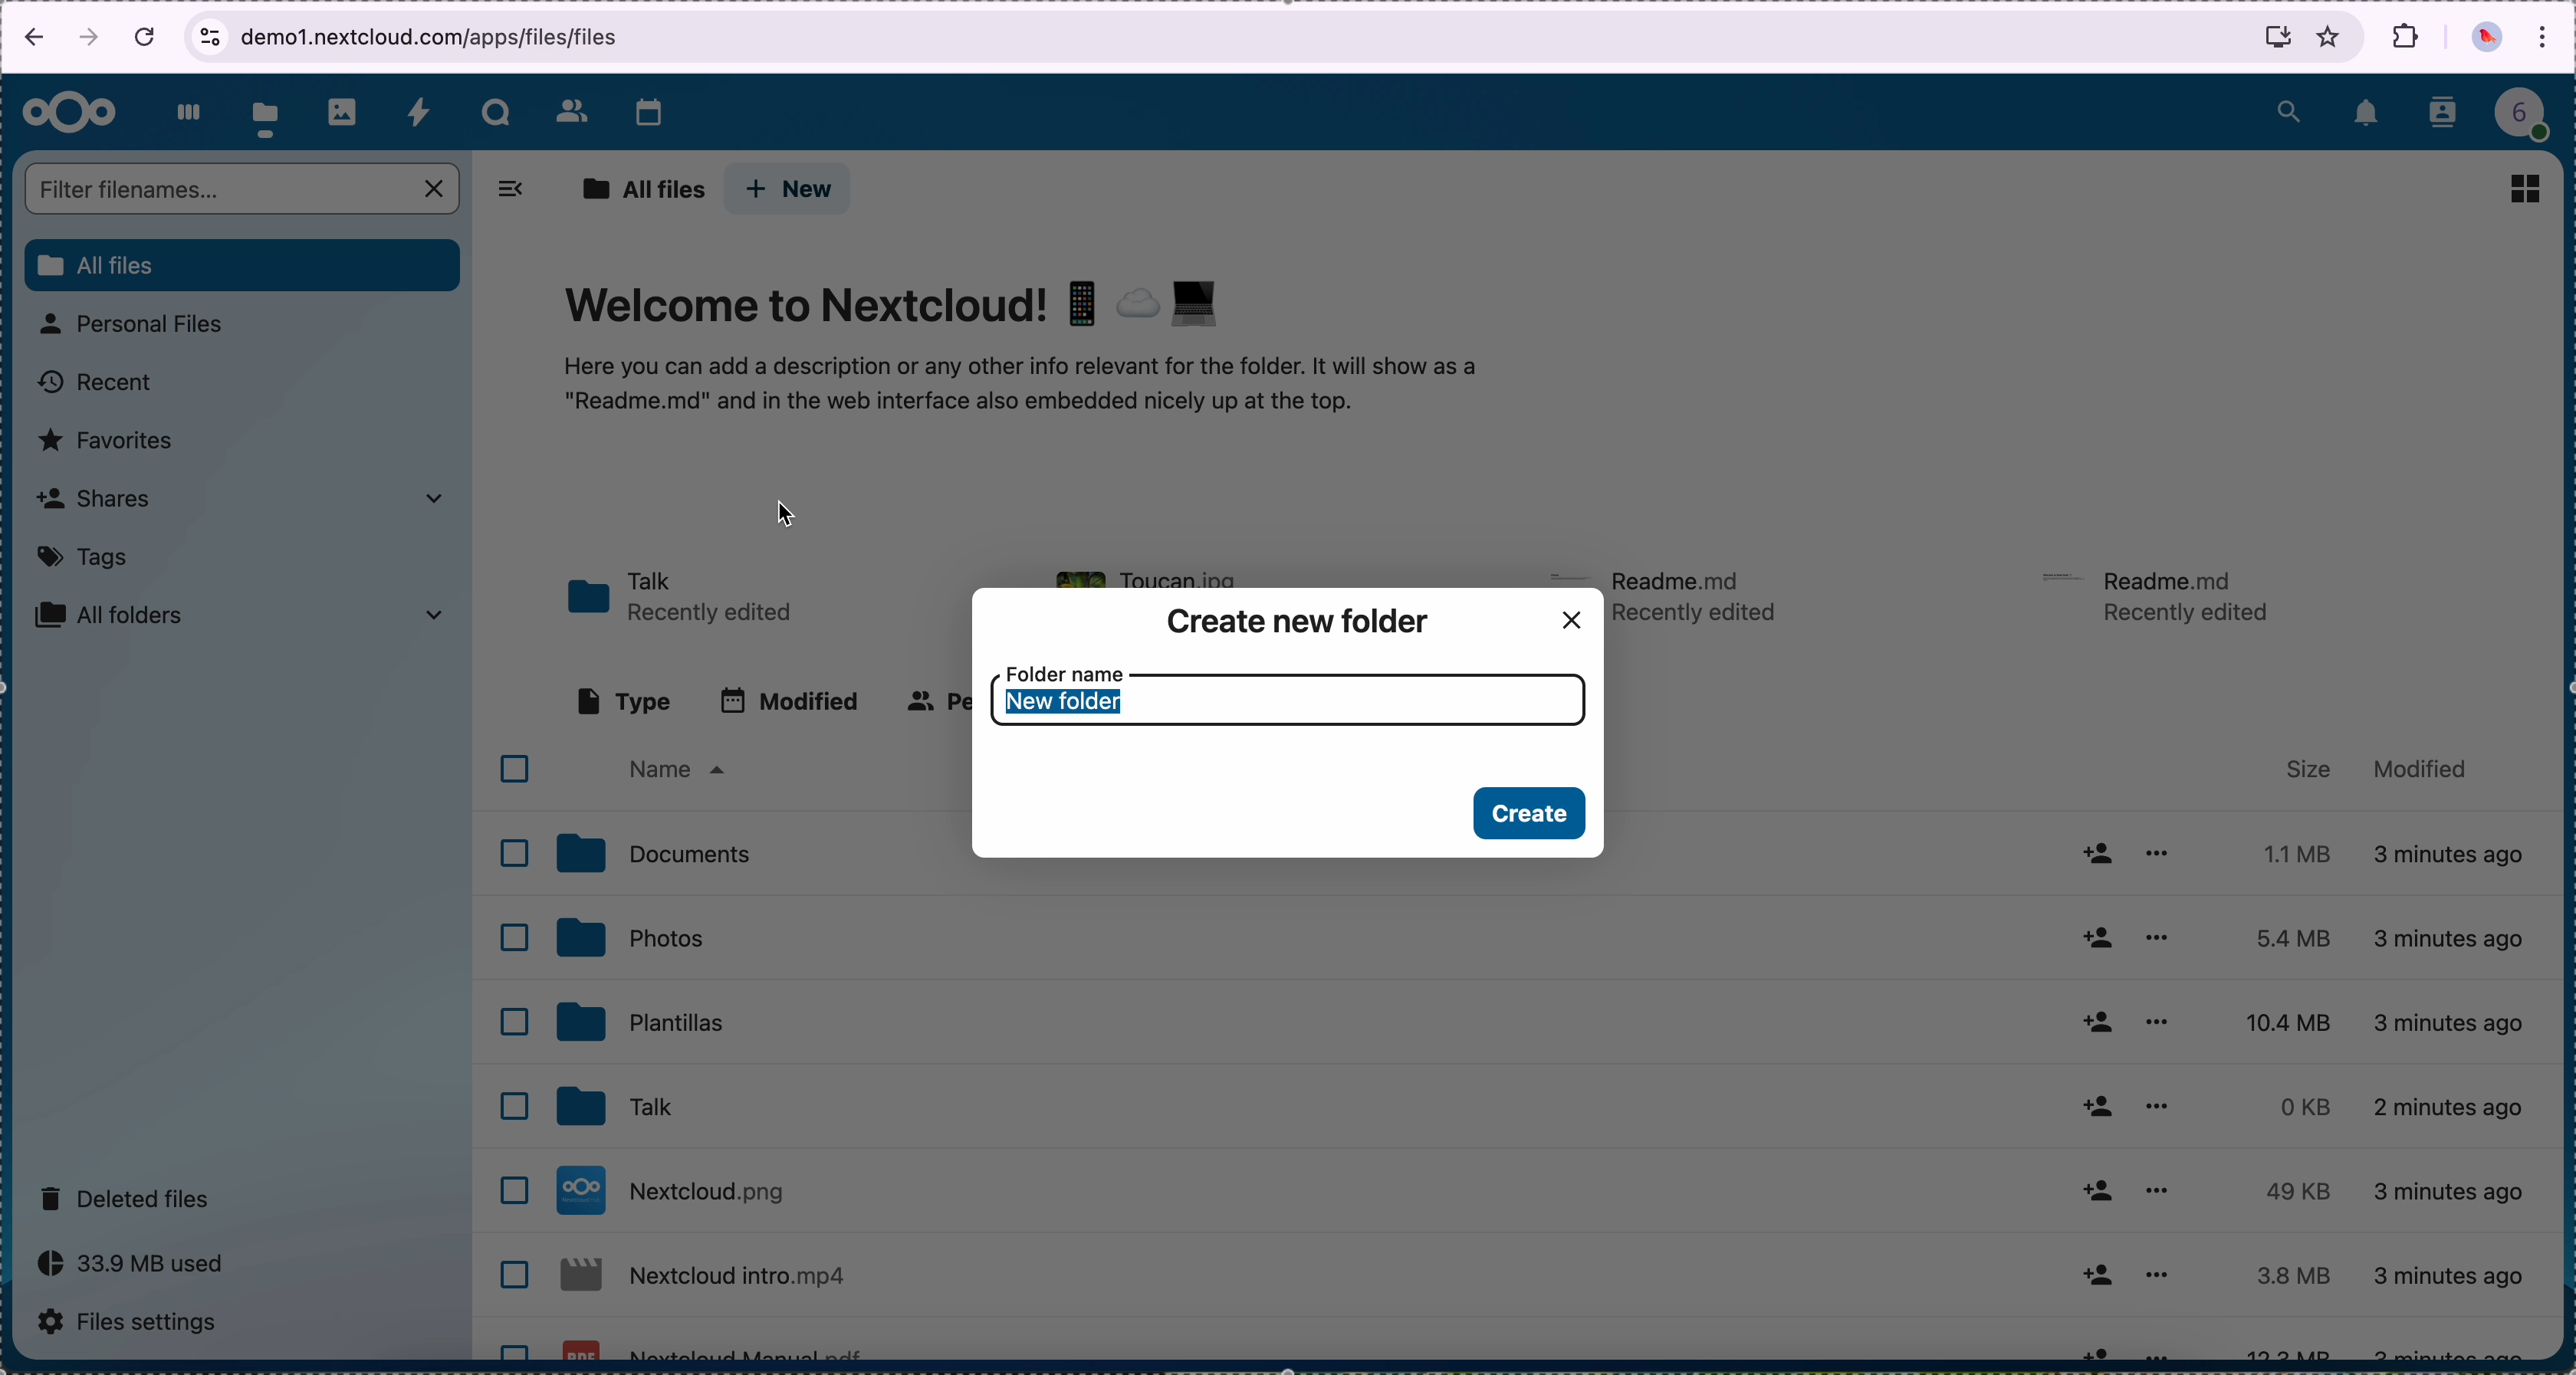 This screenshot has height=1375, width=2576. What do you see at coordinates (642, 1020) in the screenshot?
I see `templates` at bounding box center [642, 1020].